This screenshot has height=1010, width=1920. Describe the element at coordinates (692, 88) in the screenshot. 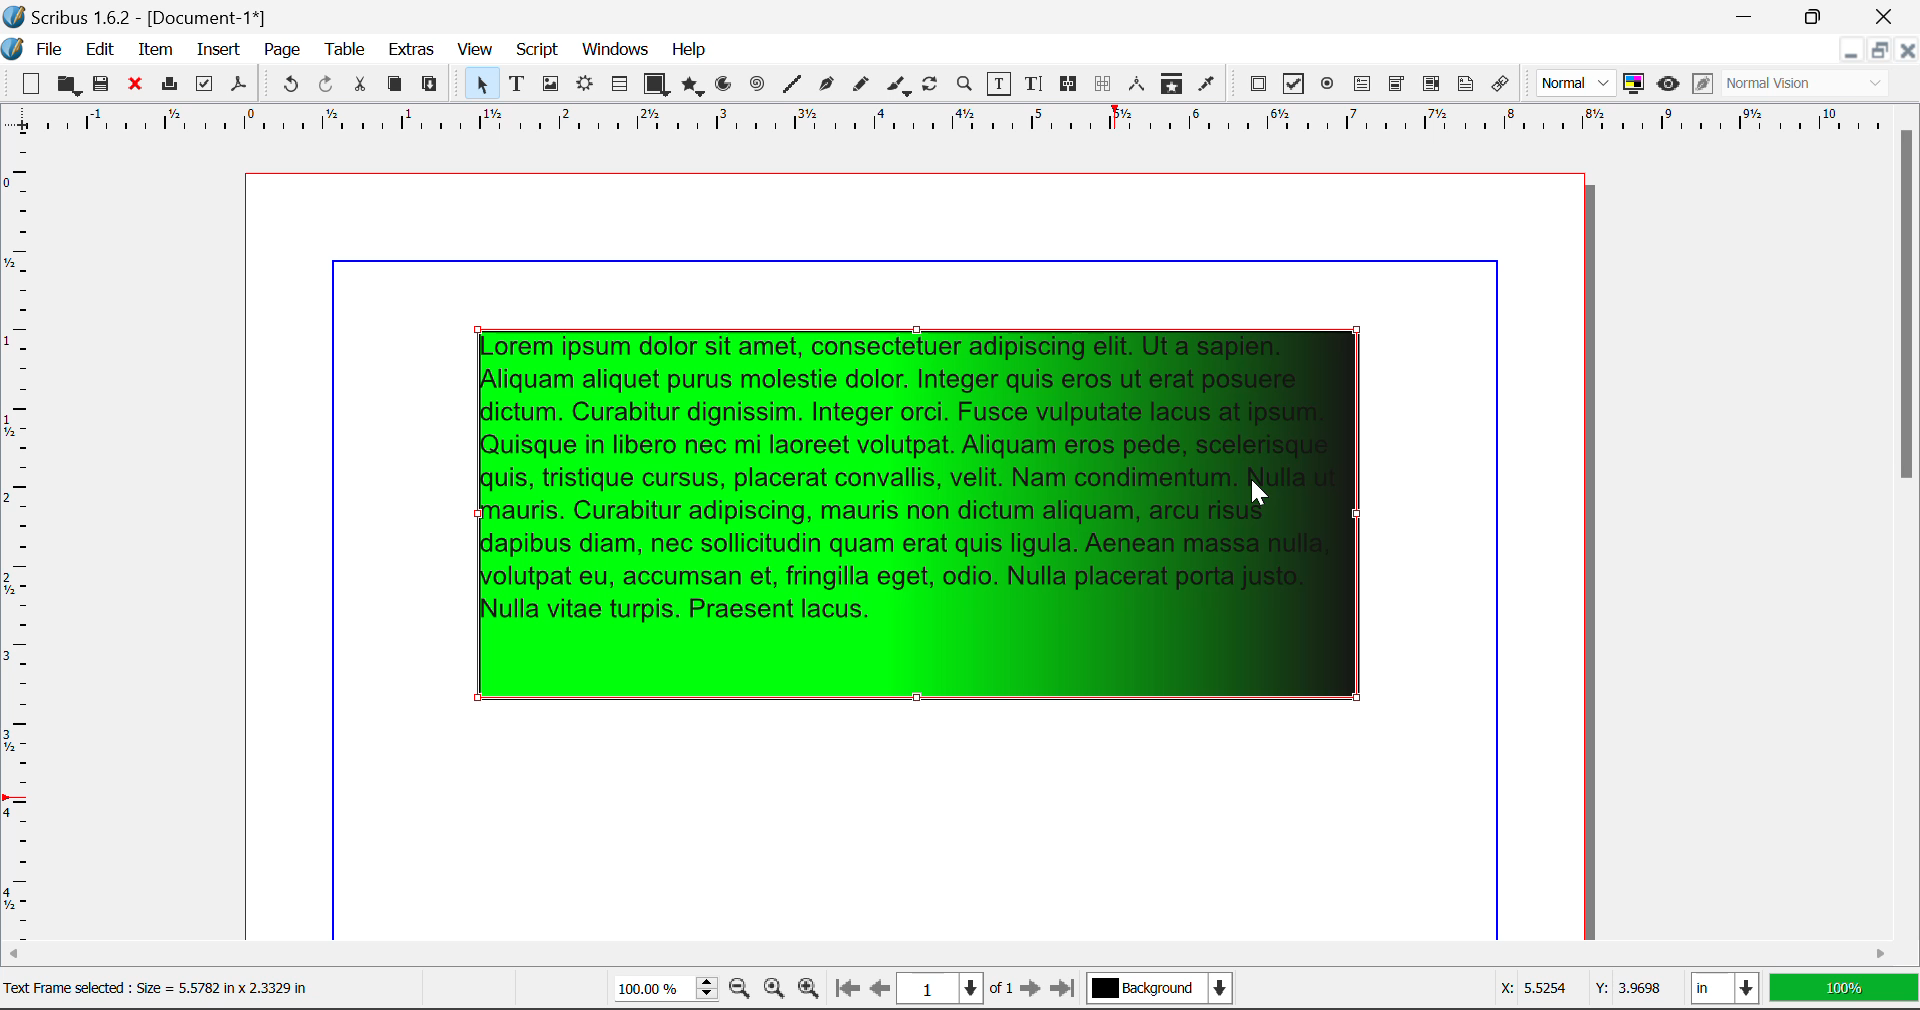

I see `Polygons` at that location.